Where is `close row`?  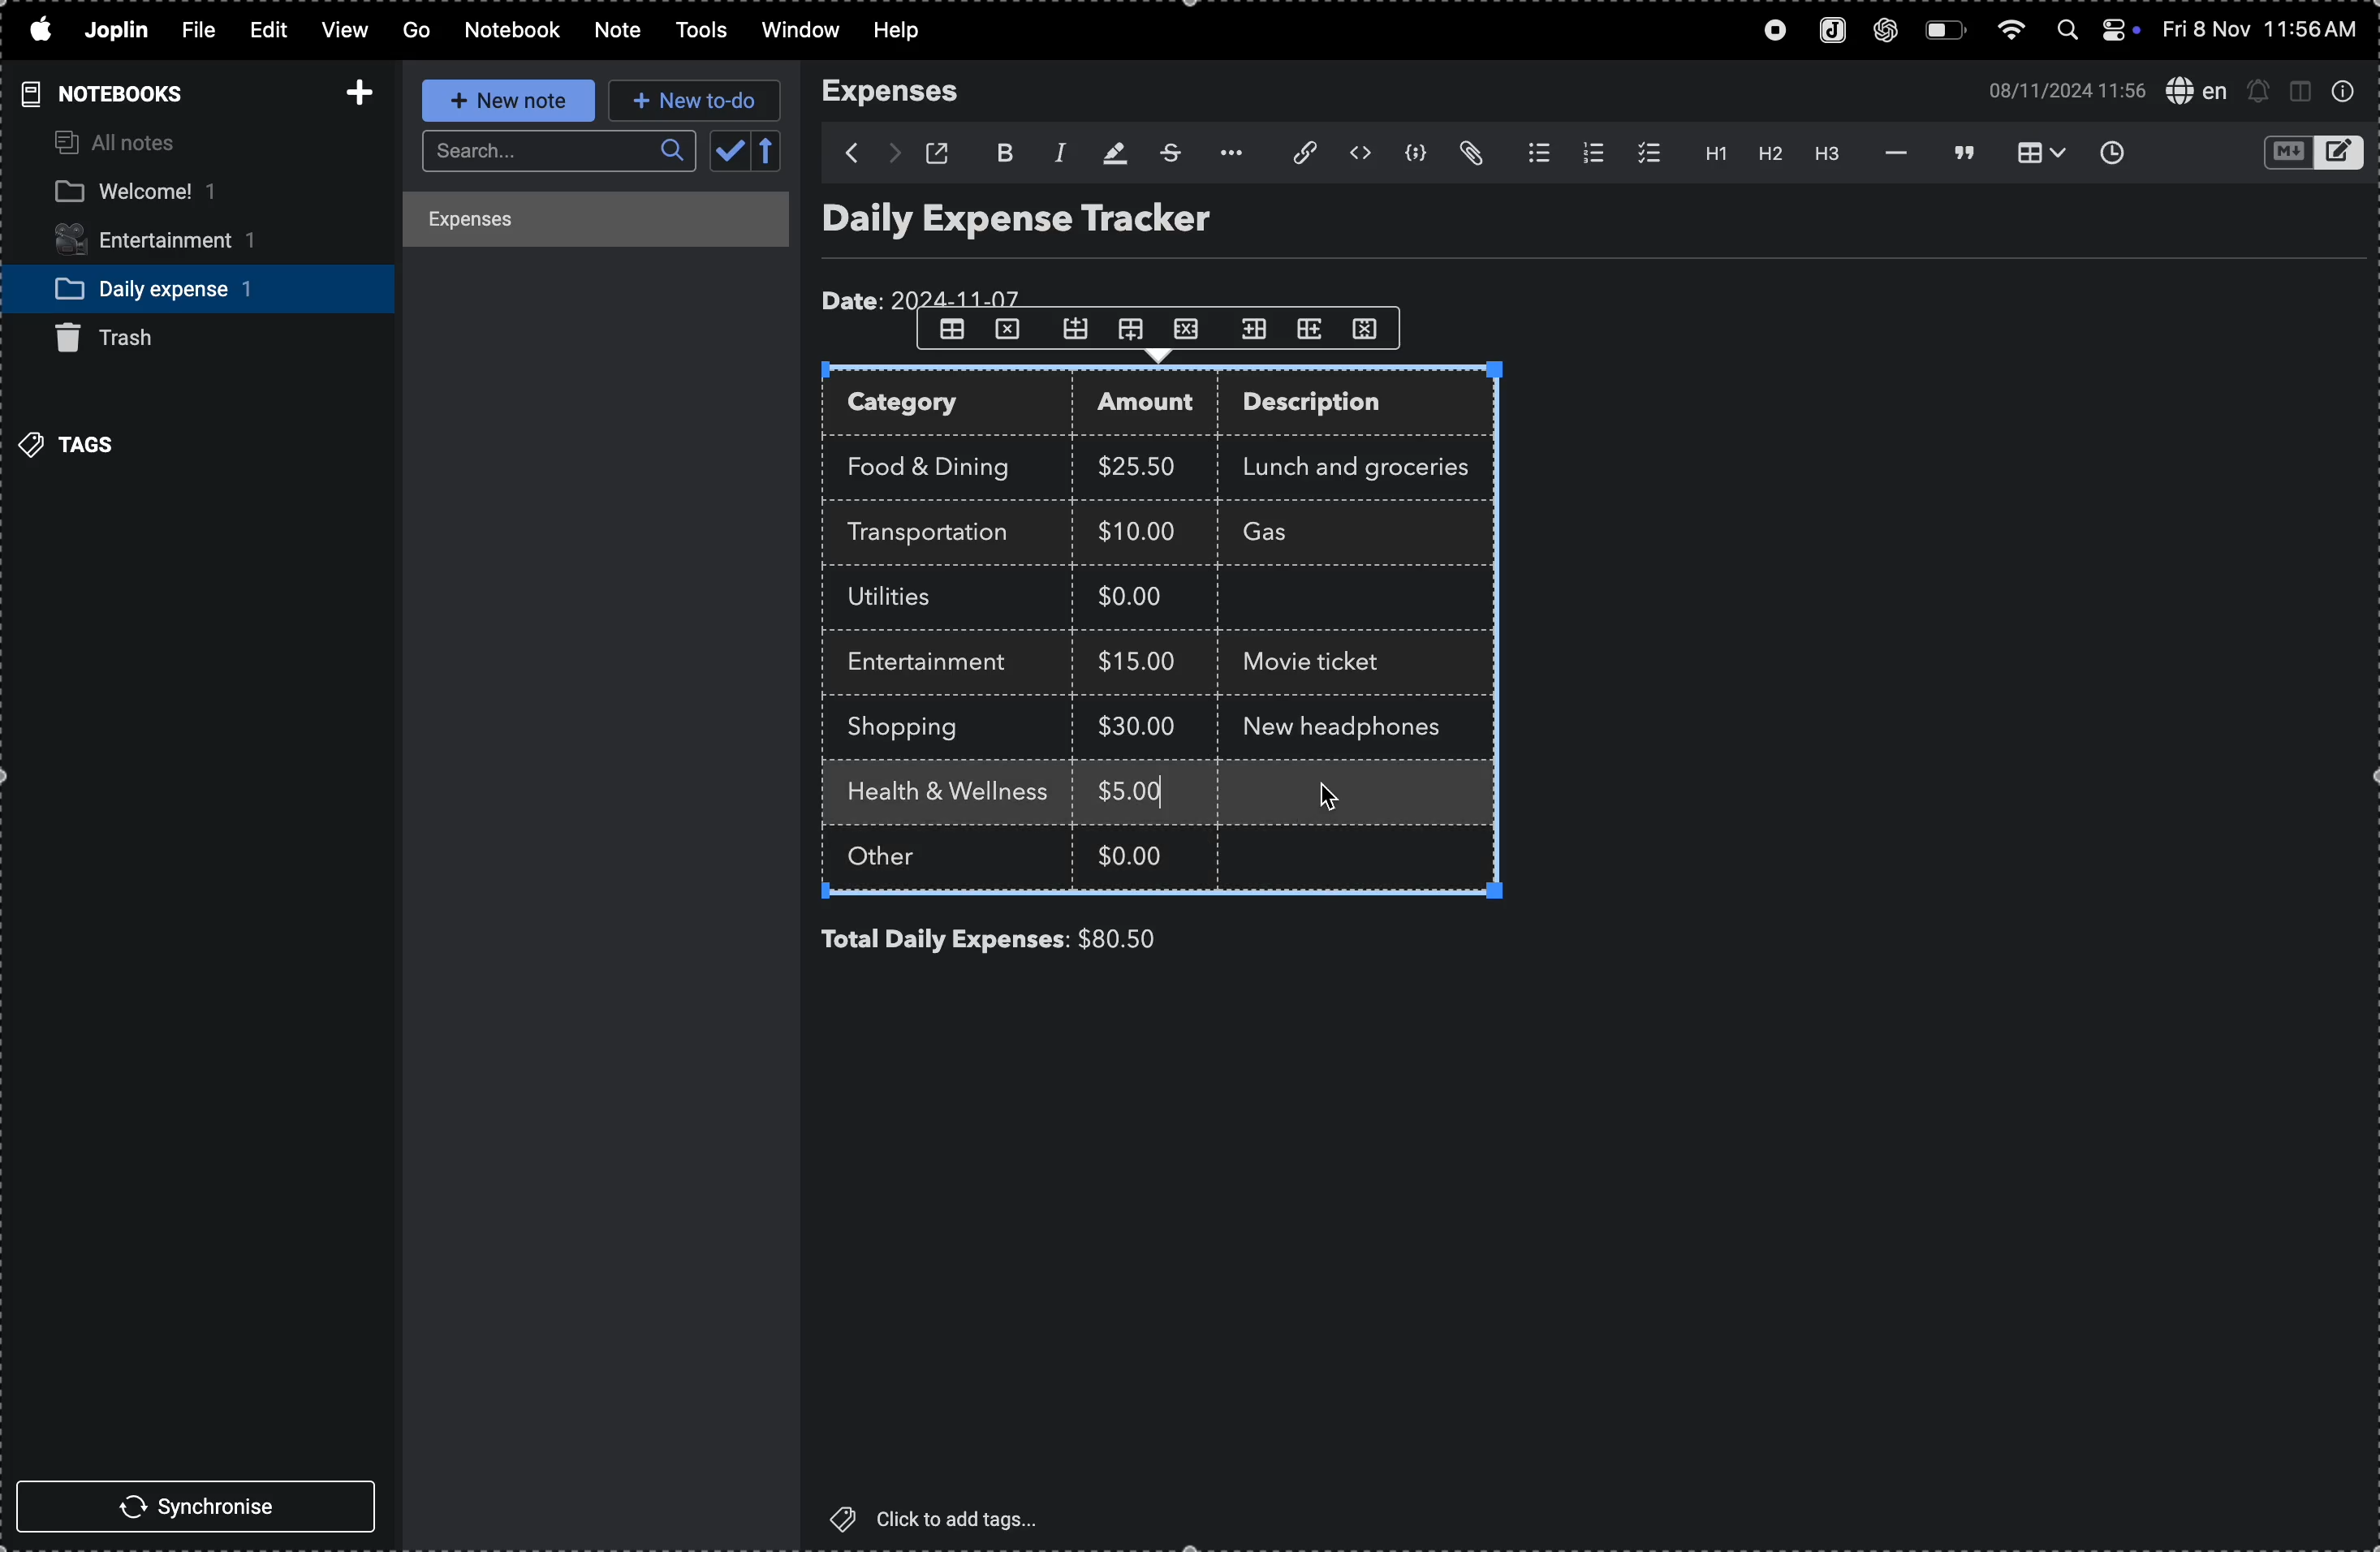
close row is located at coordinates (1191, 327).